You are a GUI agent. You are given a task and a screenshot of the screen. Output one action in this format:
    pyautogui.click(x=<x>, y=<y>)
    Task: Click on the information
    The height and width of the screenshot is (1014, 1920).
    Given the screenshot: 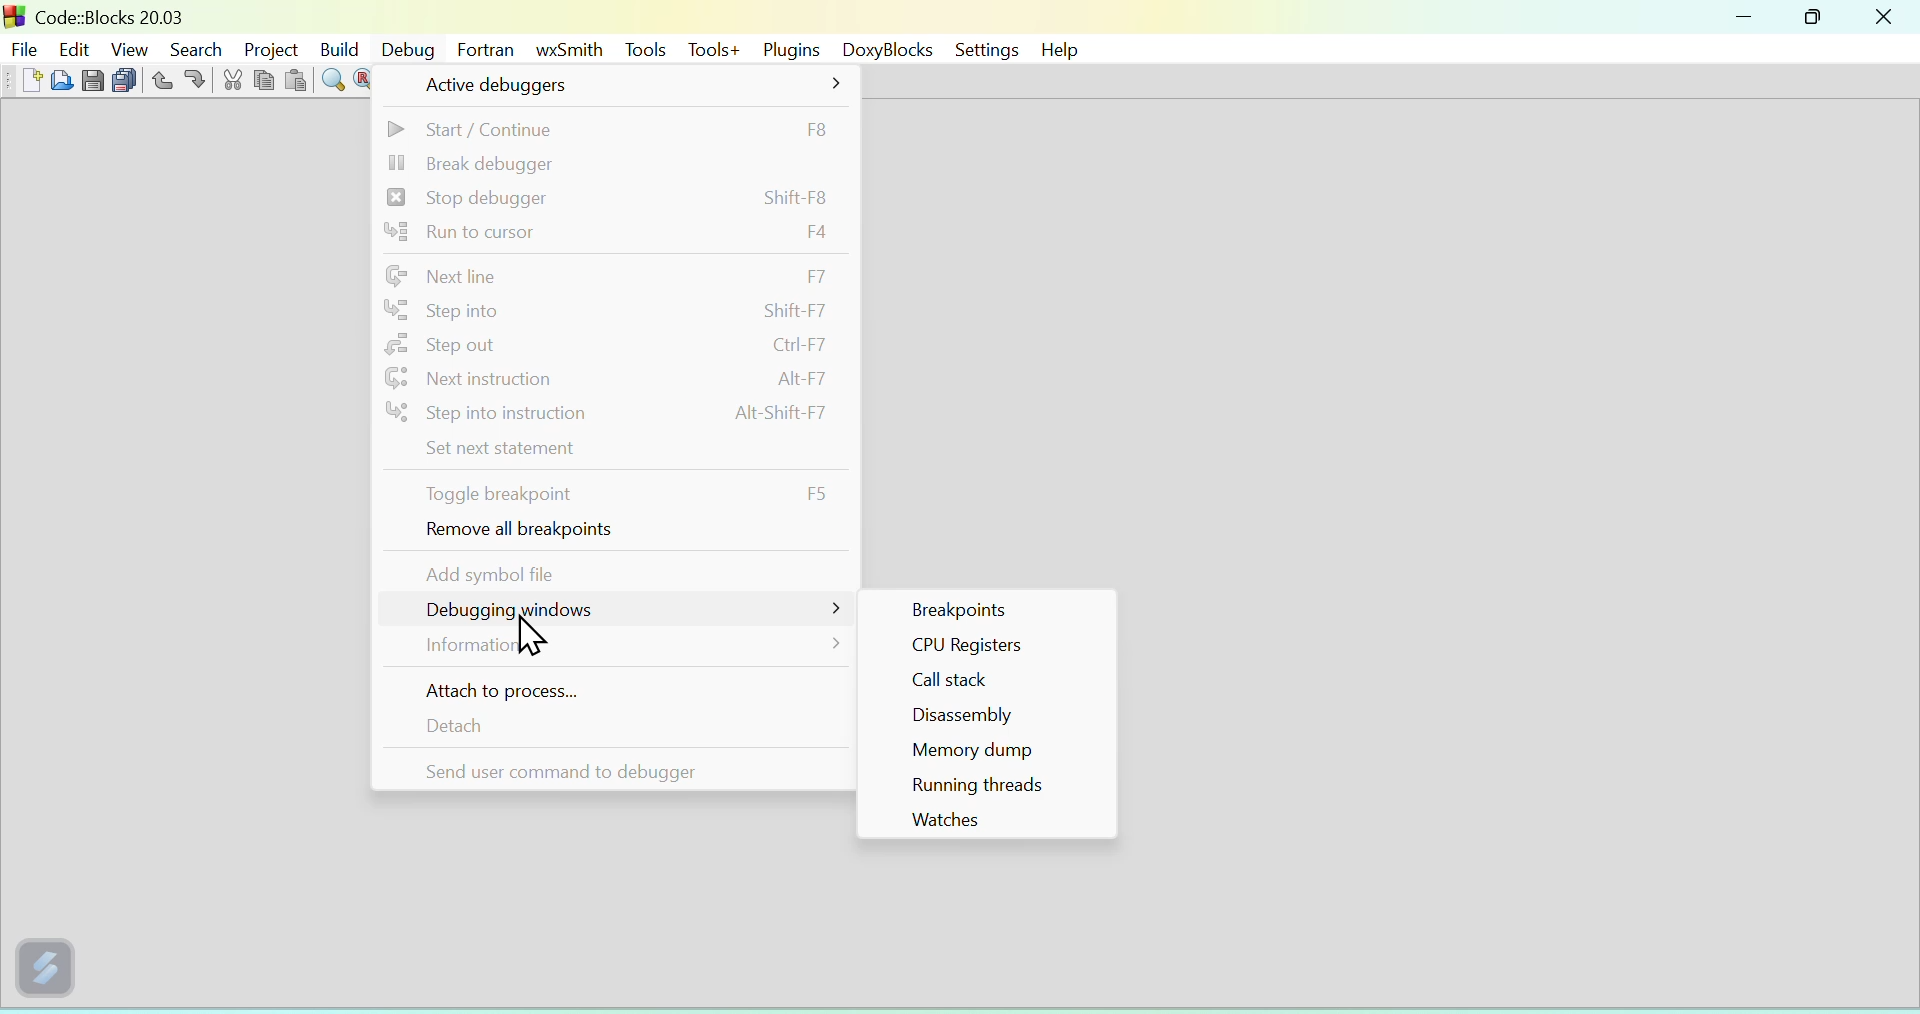 What is the action you would take?
    pyautogui.click(x=610, y=650)
    